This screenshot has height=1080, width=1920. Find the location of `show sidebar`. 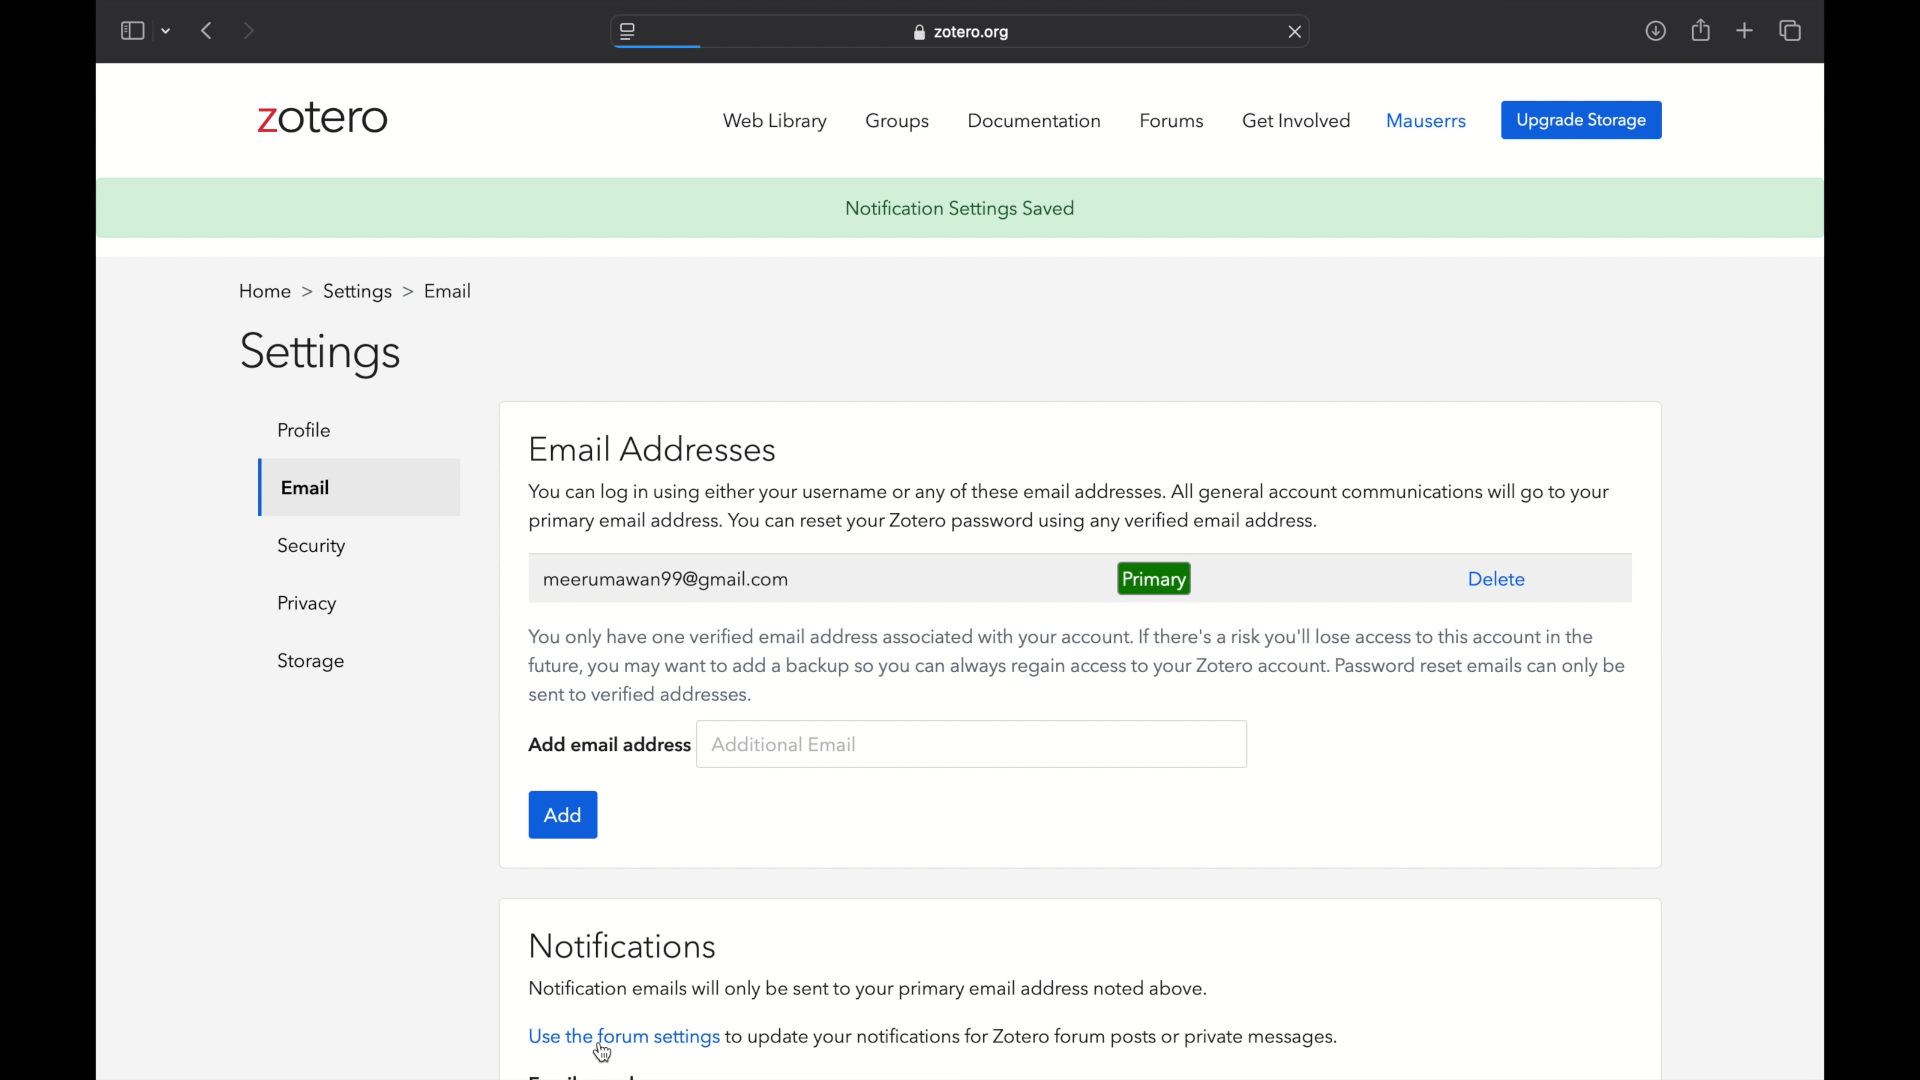

show sidebar is located at coordinates (131, 30).